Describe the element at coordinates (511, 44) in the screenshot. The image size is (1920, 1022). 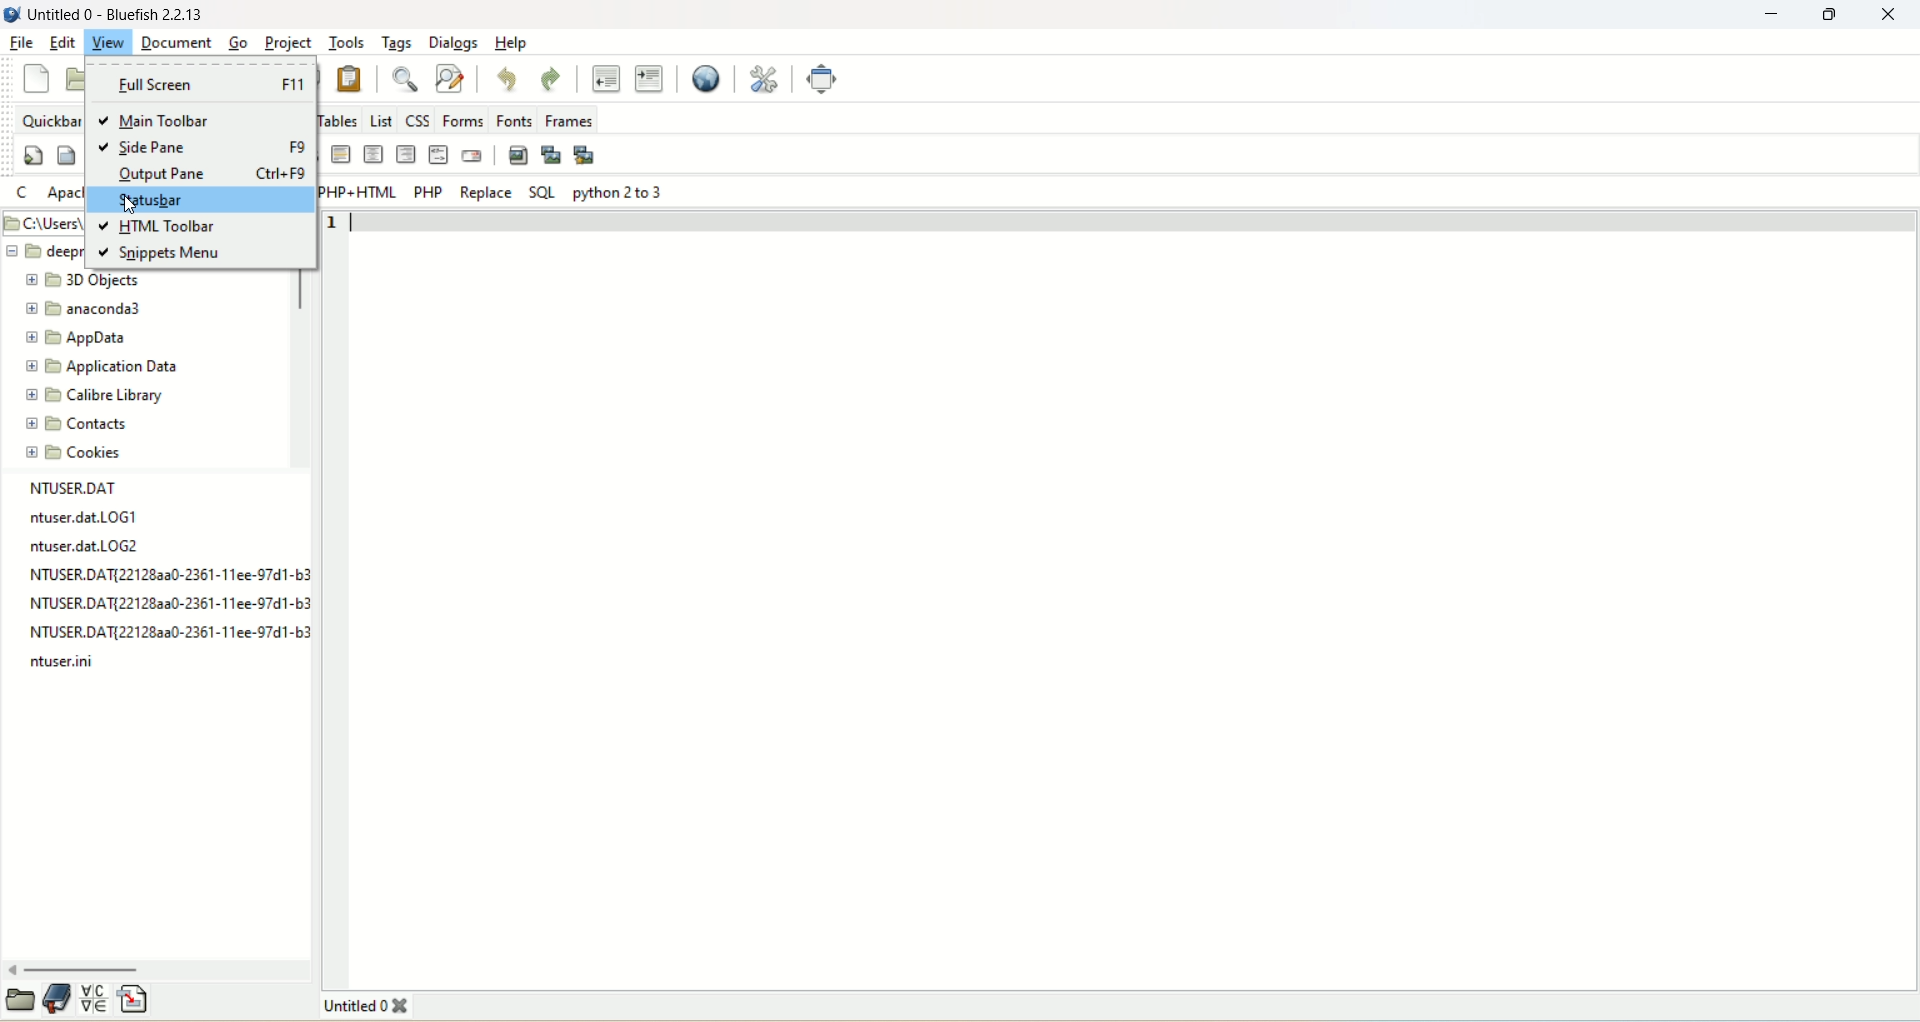
I see `help` at that location.